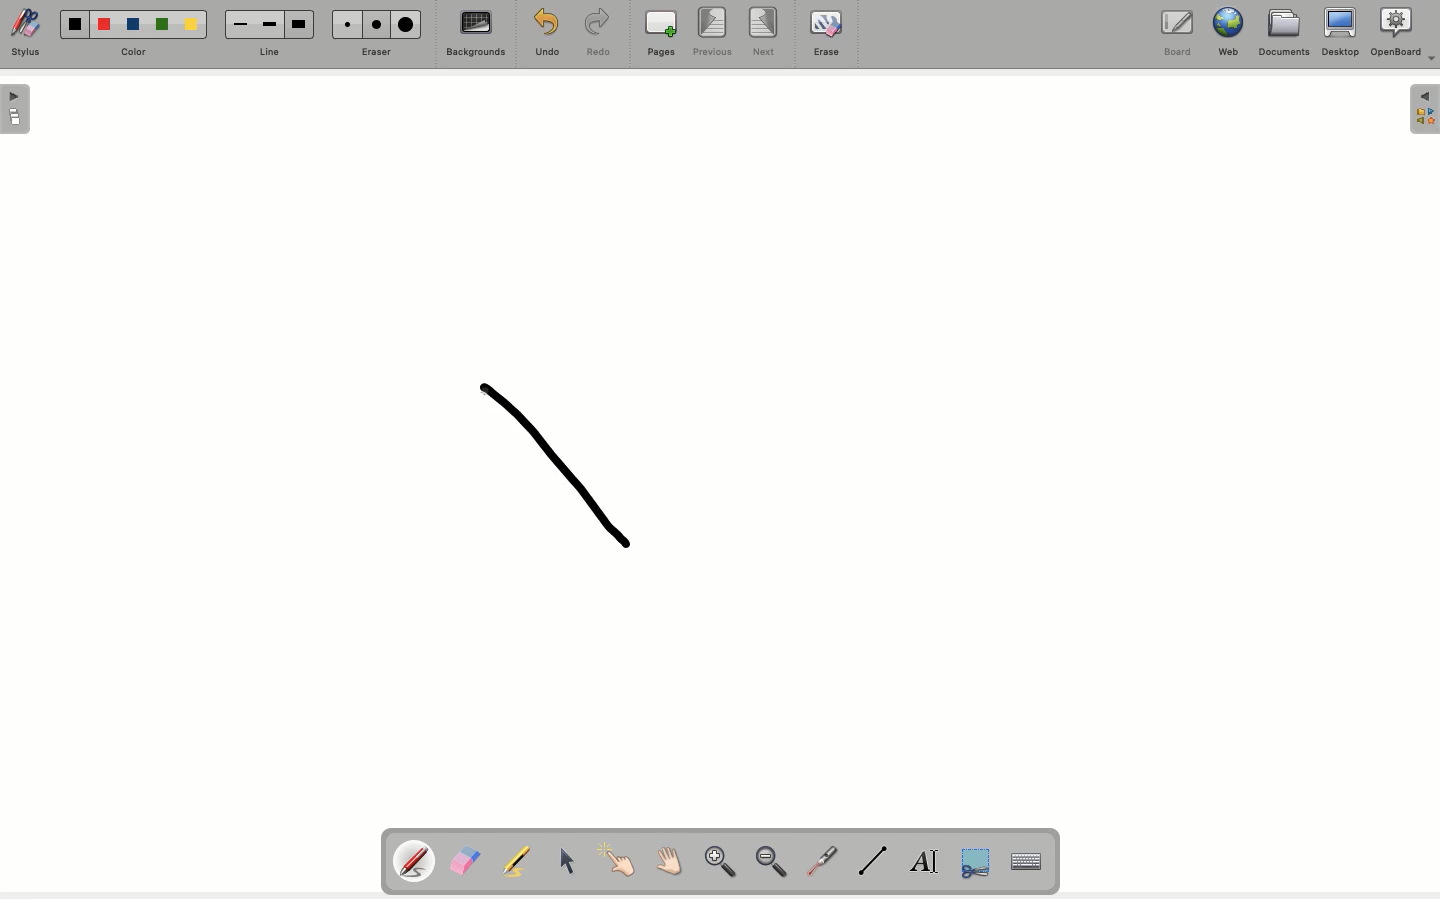 This screenshot has height=900, width=1440. What do you see at coordinates (477, 37) in the screenshot?
I see `Backgrounds` at bounding box center [477, 37].